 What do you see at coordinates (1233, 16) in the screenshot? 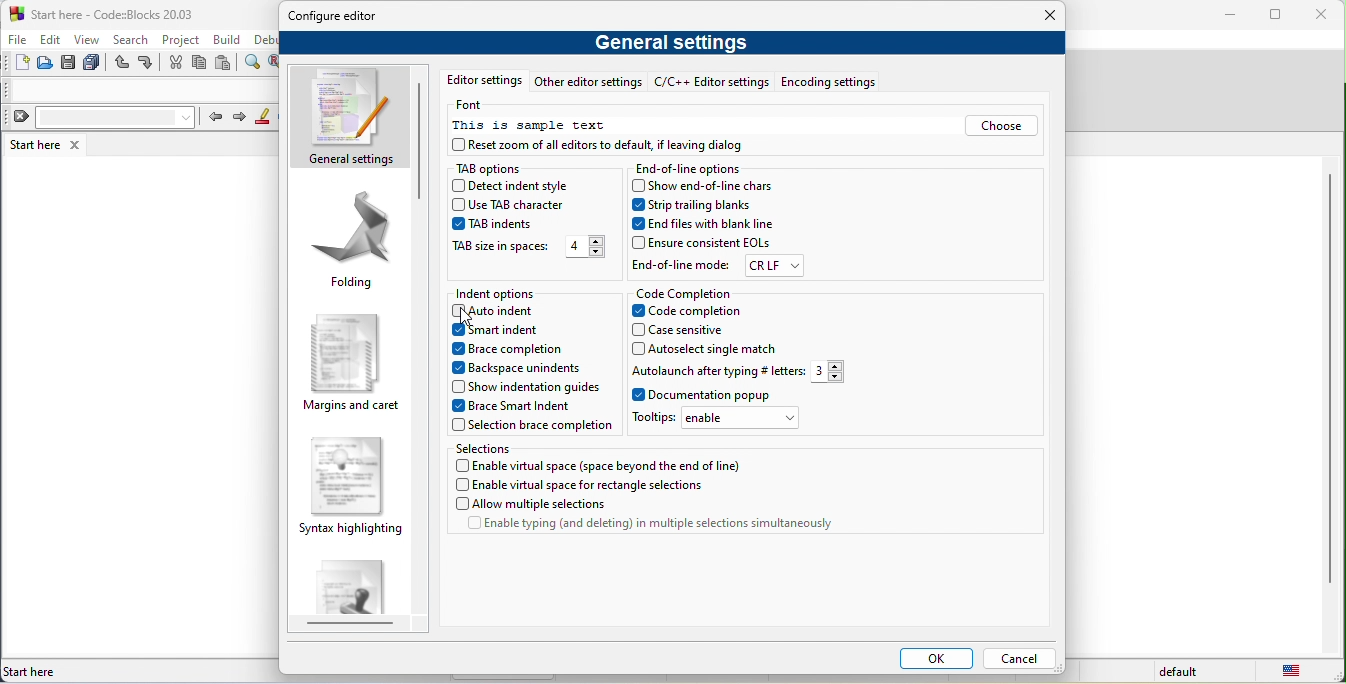
I see `minimize` at bounding box center [1233, 16].